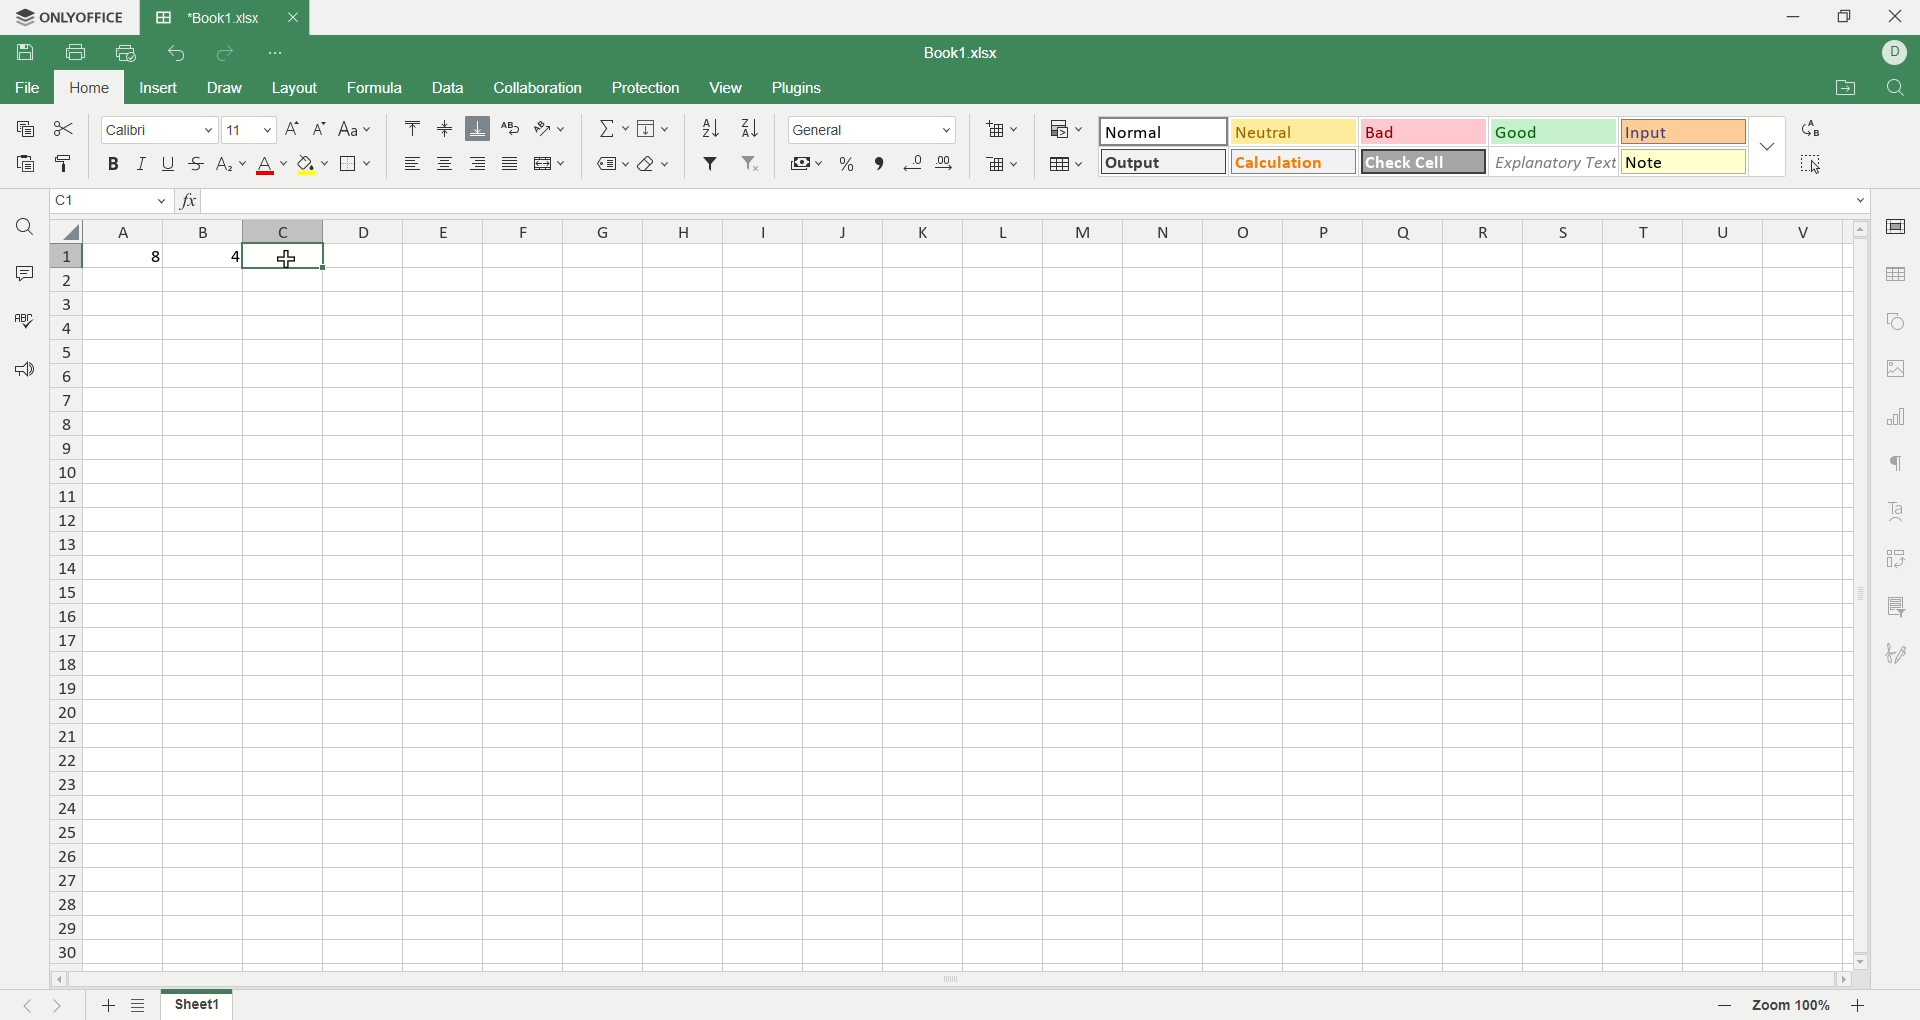  What do you see at coordinates (289, 262) in the screenshot?
I see `cursor` at bounding box center [289, 262].